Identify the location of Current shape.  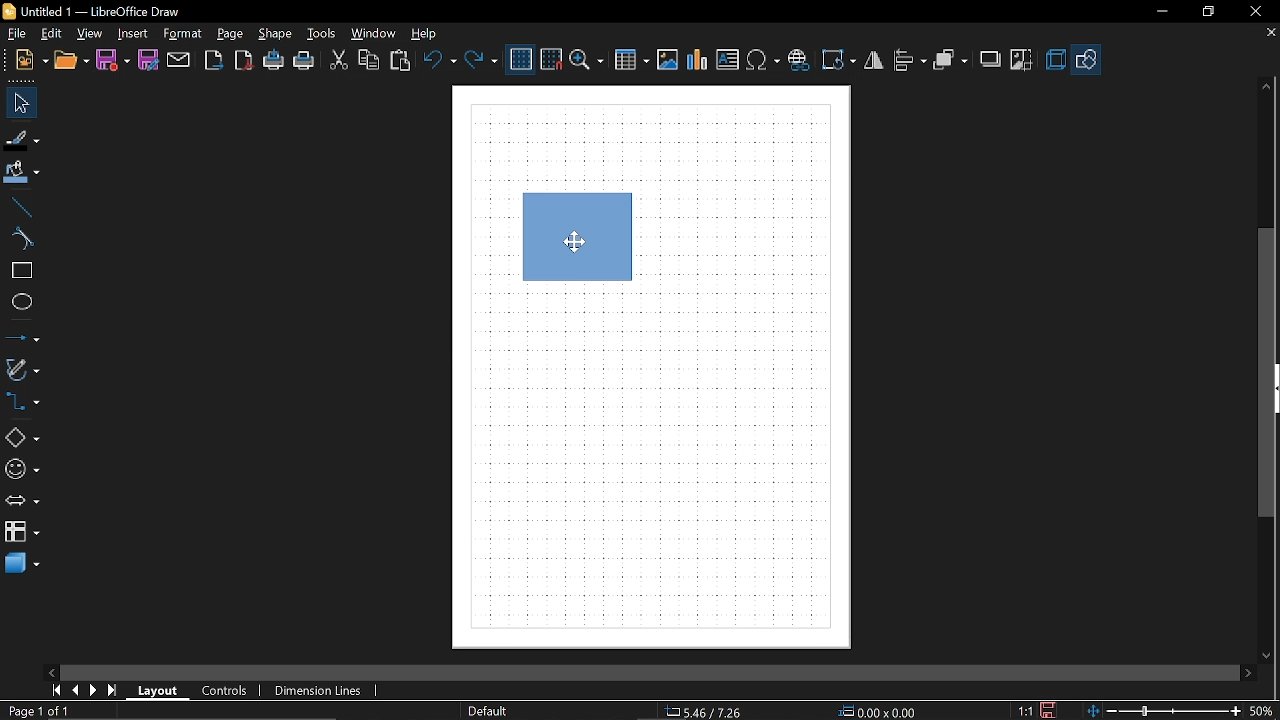
(581, 255).